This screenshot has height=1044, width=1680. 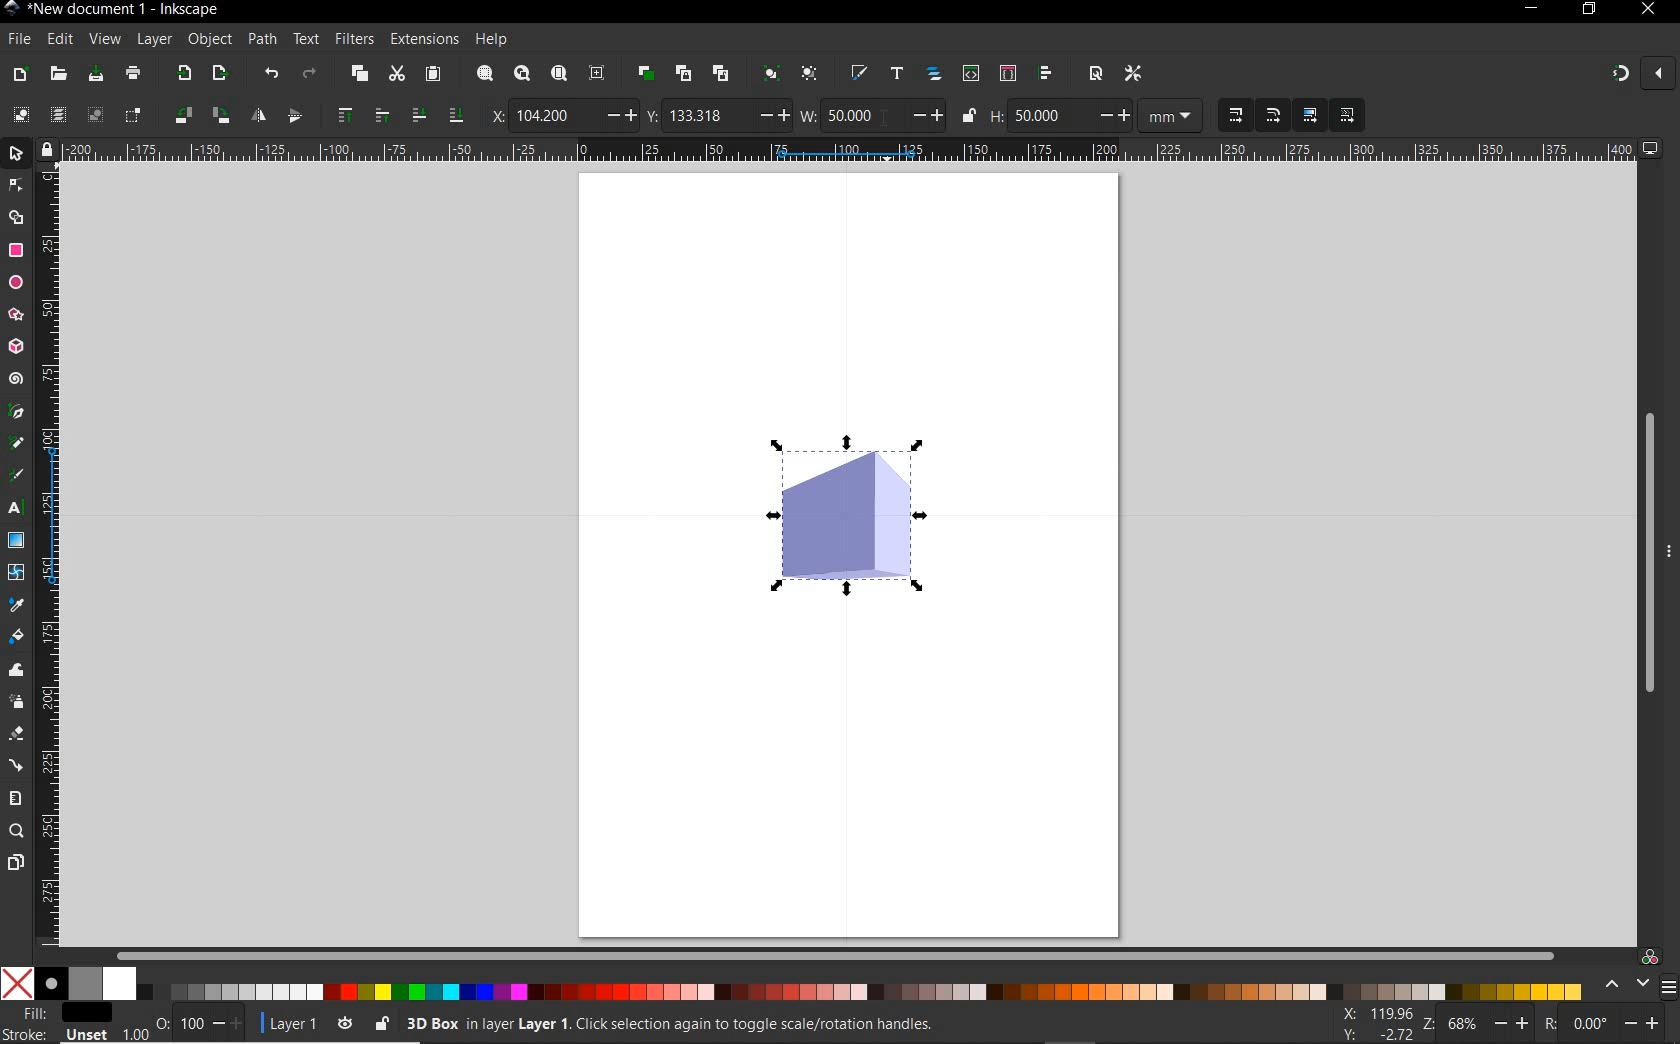 What do you see at coordinates (58, 40) in the screenshot?
I see `edit` at bounding box center [58, 40].